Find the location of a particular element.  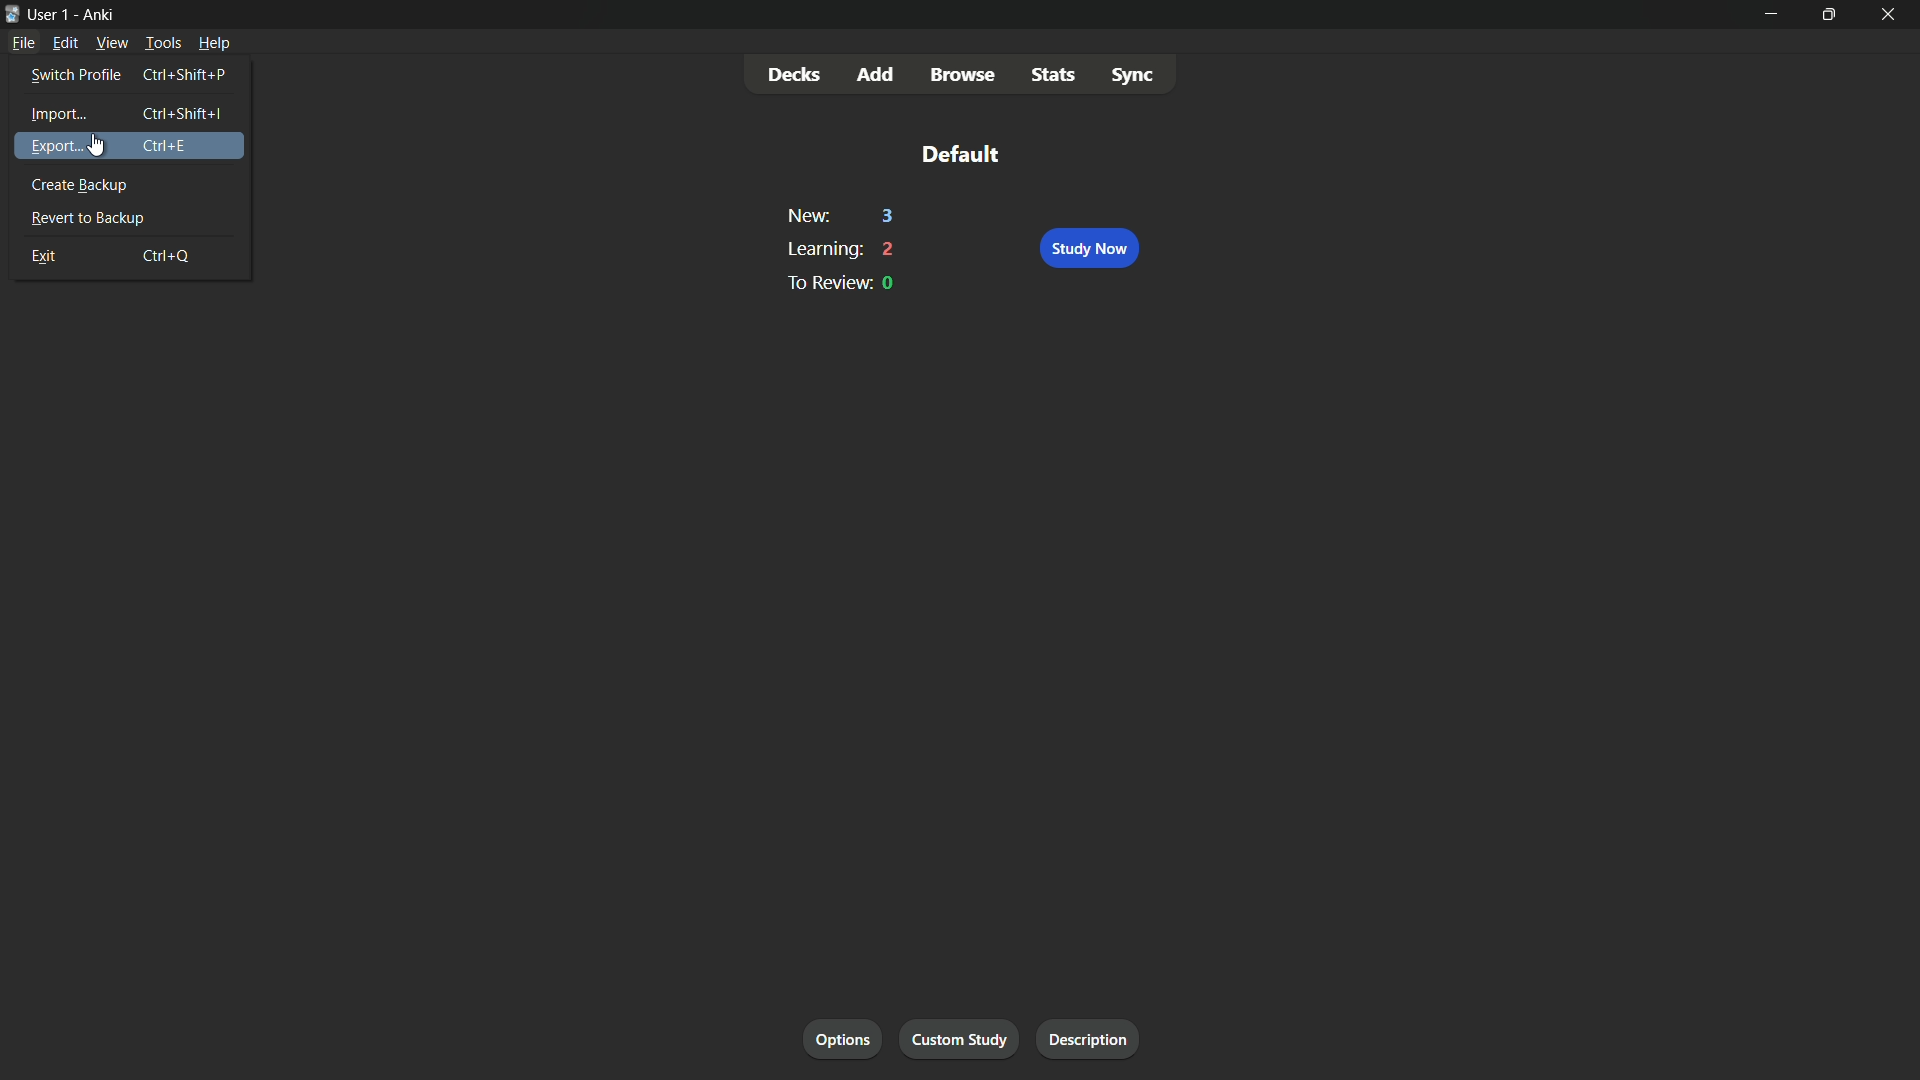

maximize is located at coordinates (1828, 13).